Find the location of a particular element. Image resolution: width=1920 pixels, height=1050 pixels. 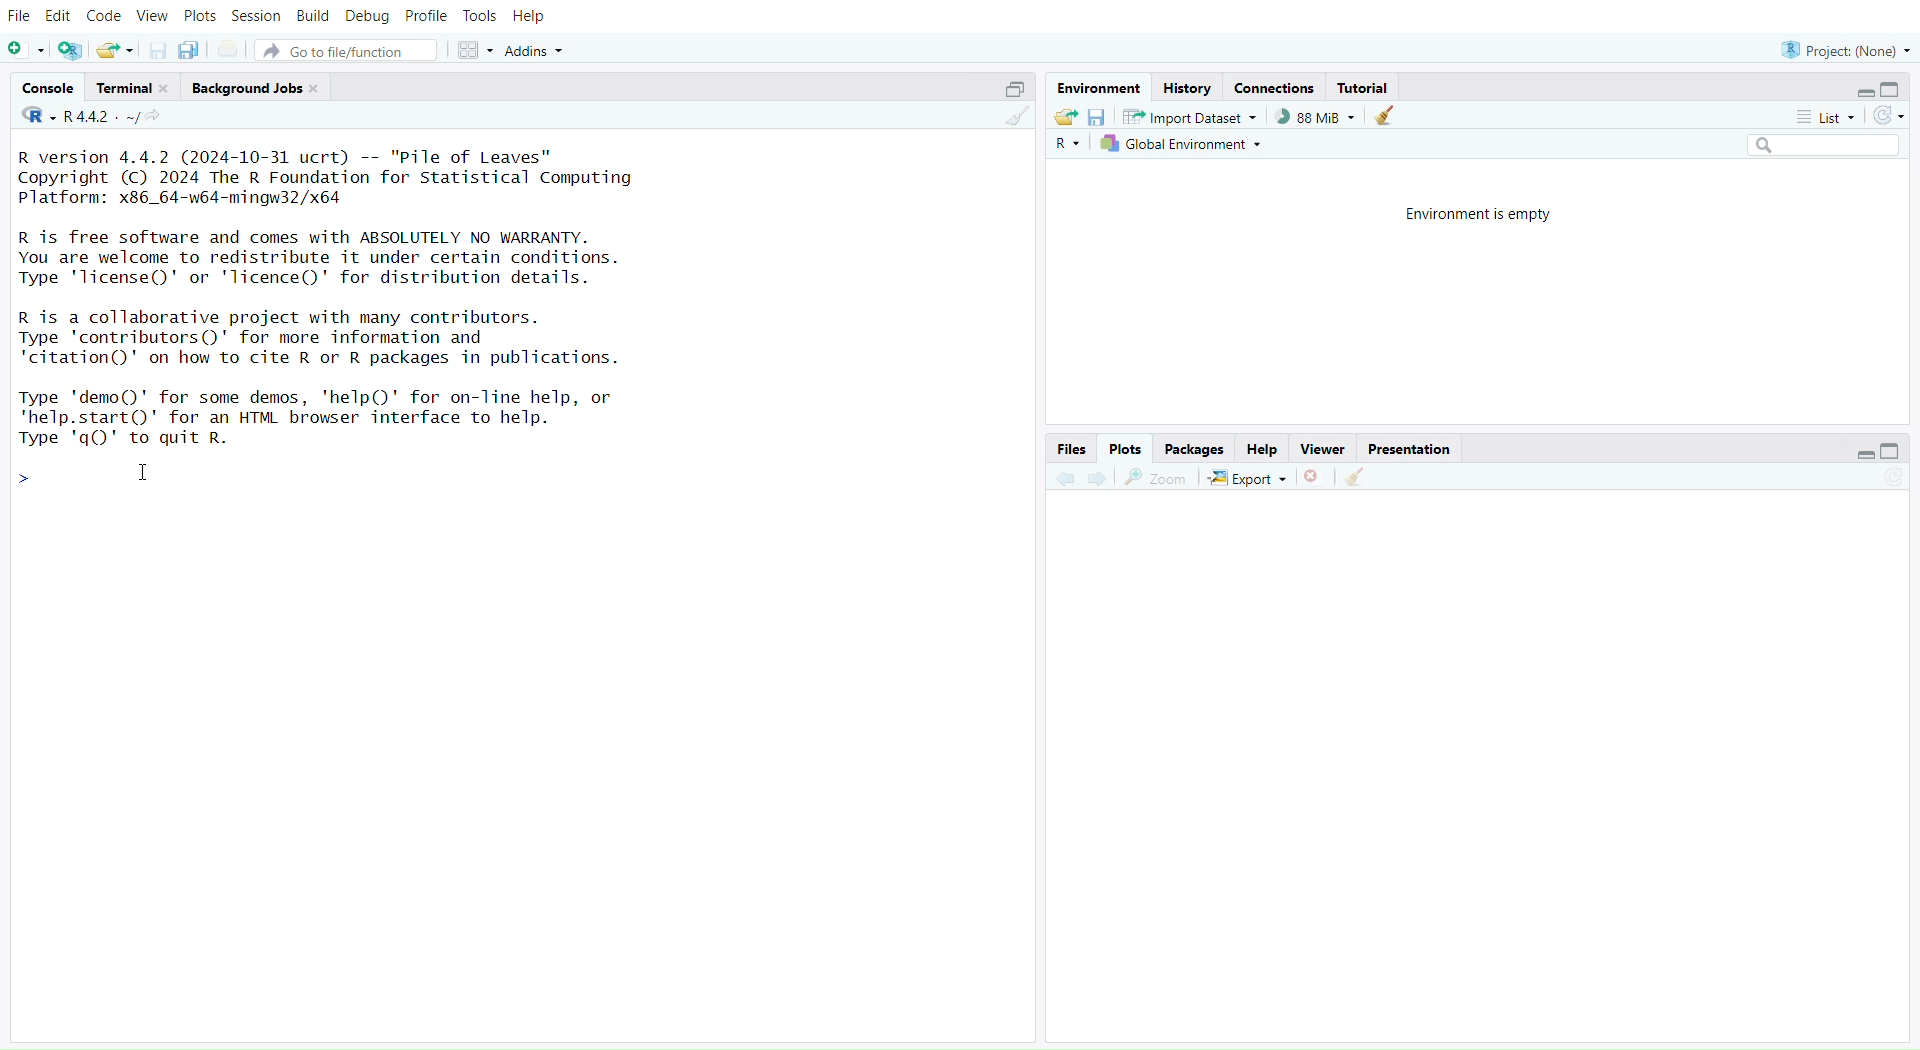

terminal is located at coordinates (133, 86).